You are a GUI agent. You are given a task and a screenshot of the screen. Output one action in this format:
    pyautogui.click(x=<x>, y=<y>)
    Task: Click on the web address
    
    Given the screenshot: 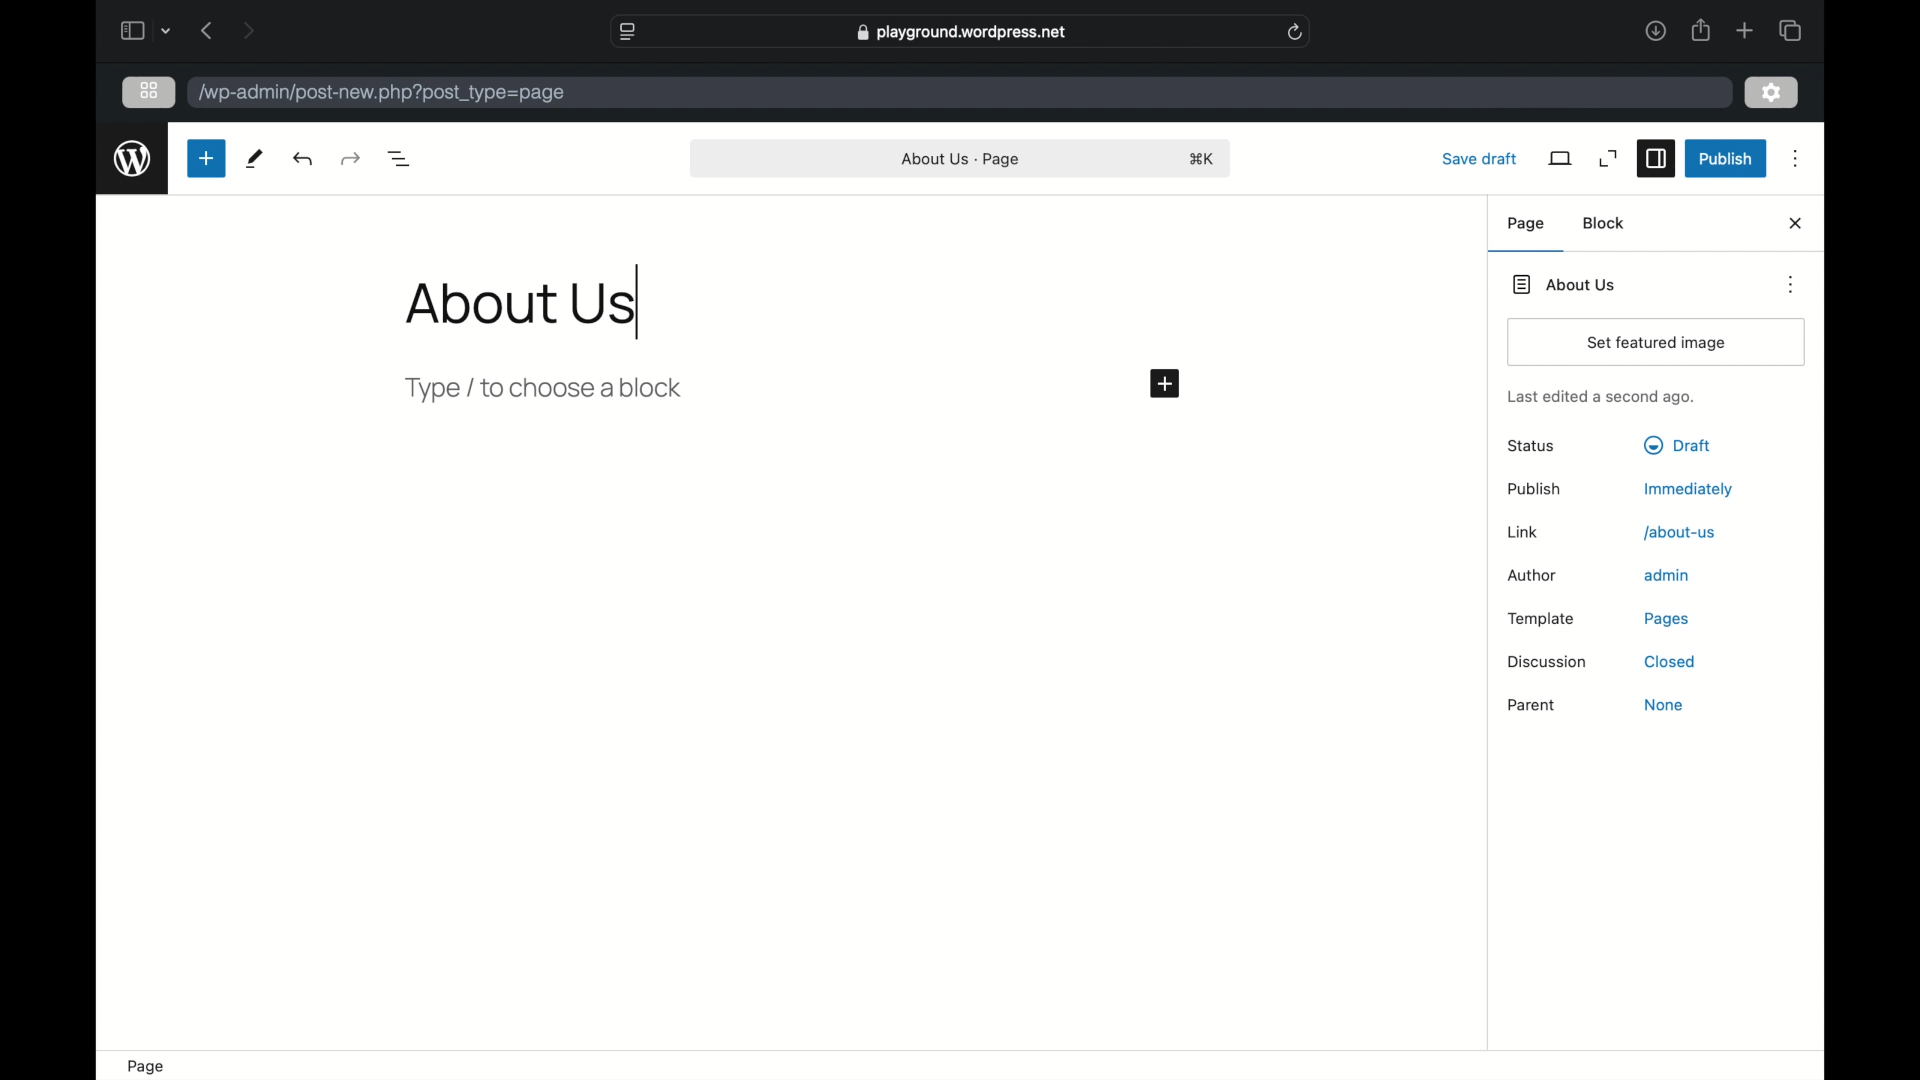 What is the action you would take?
    pyautogui.click(x=963, y=32)
    